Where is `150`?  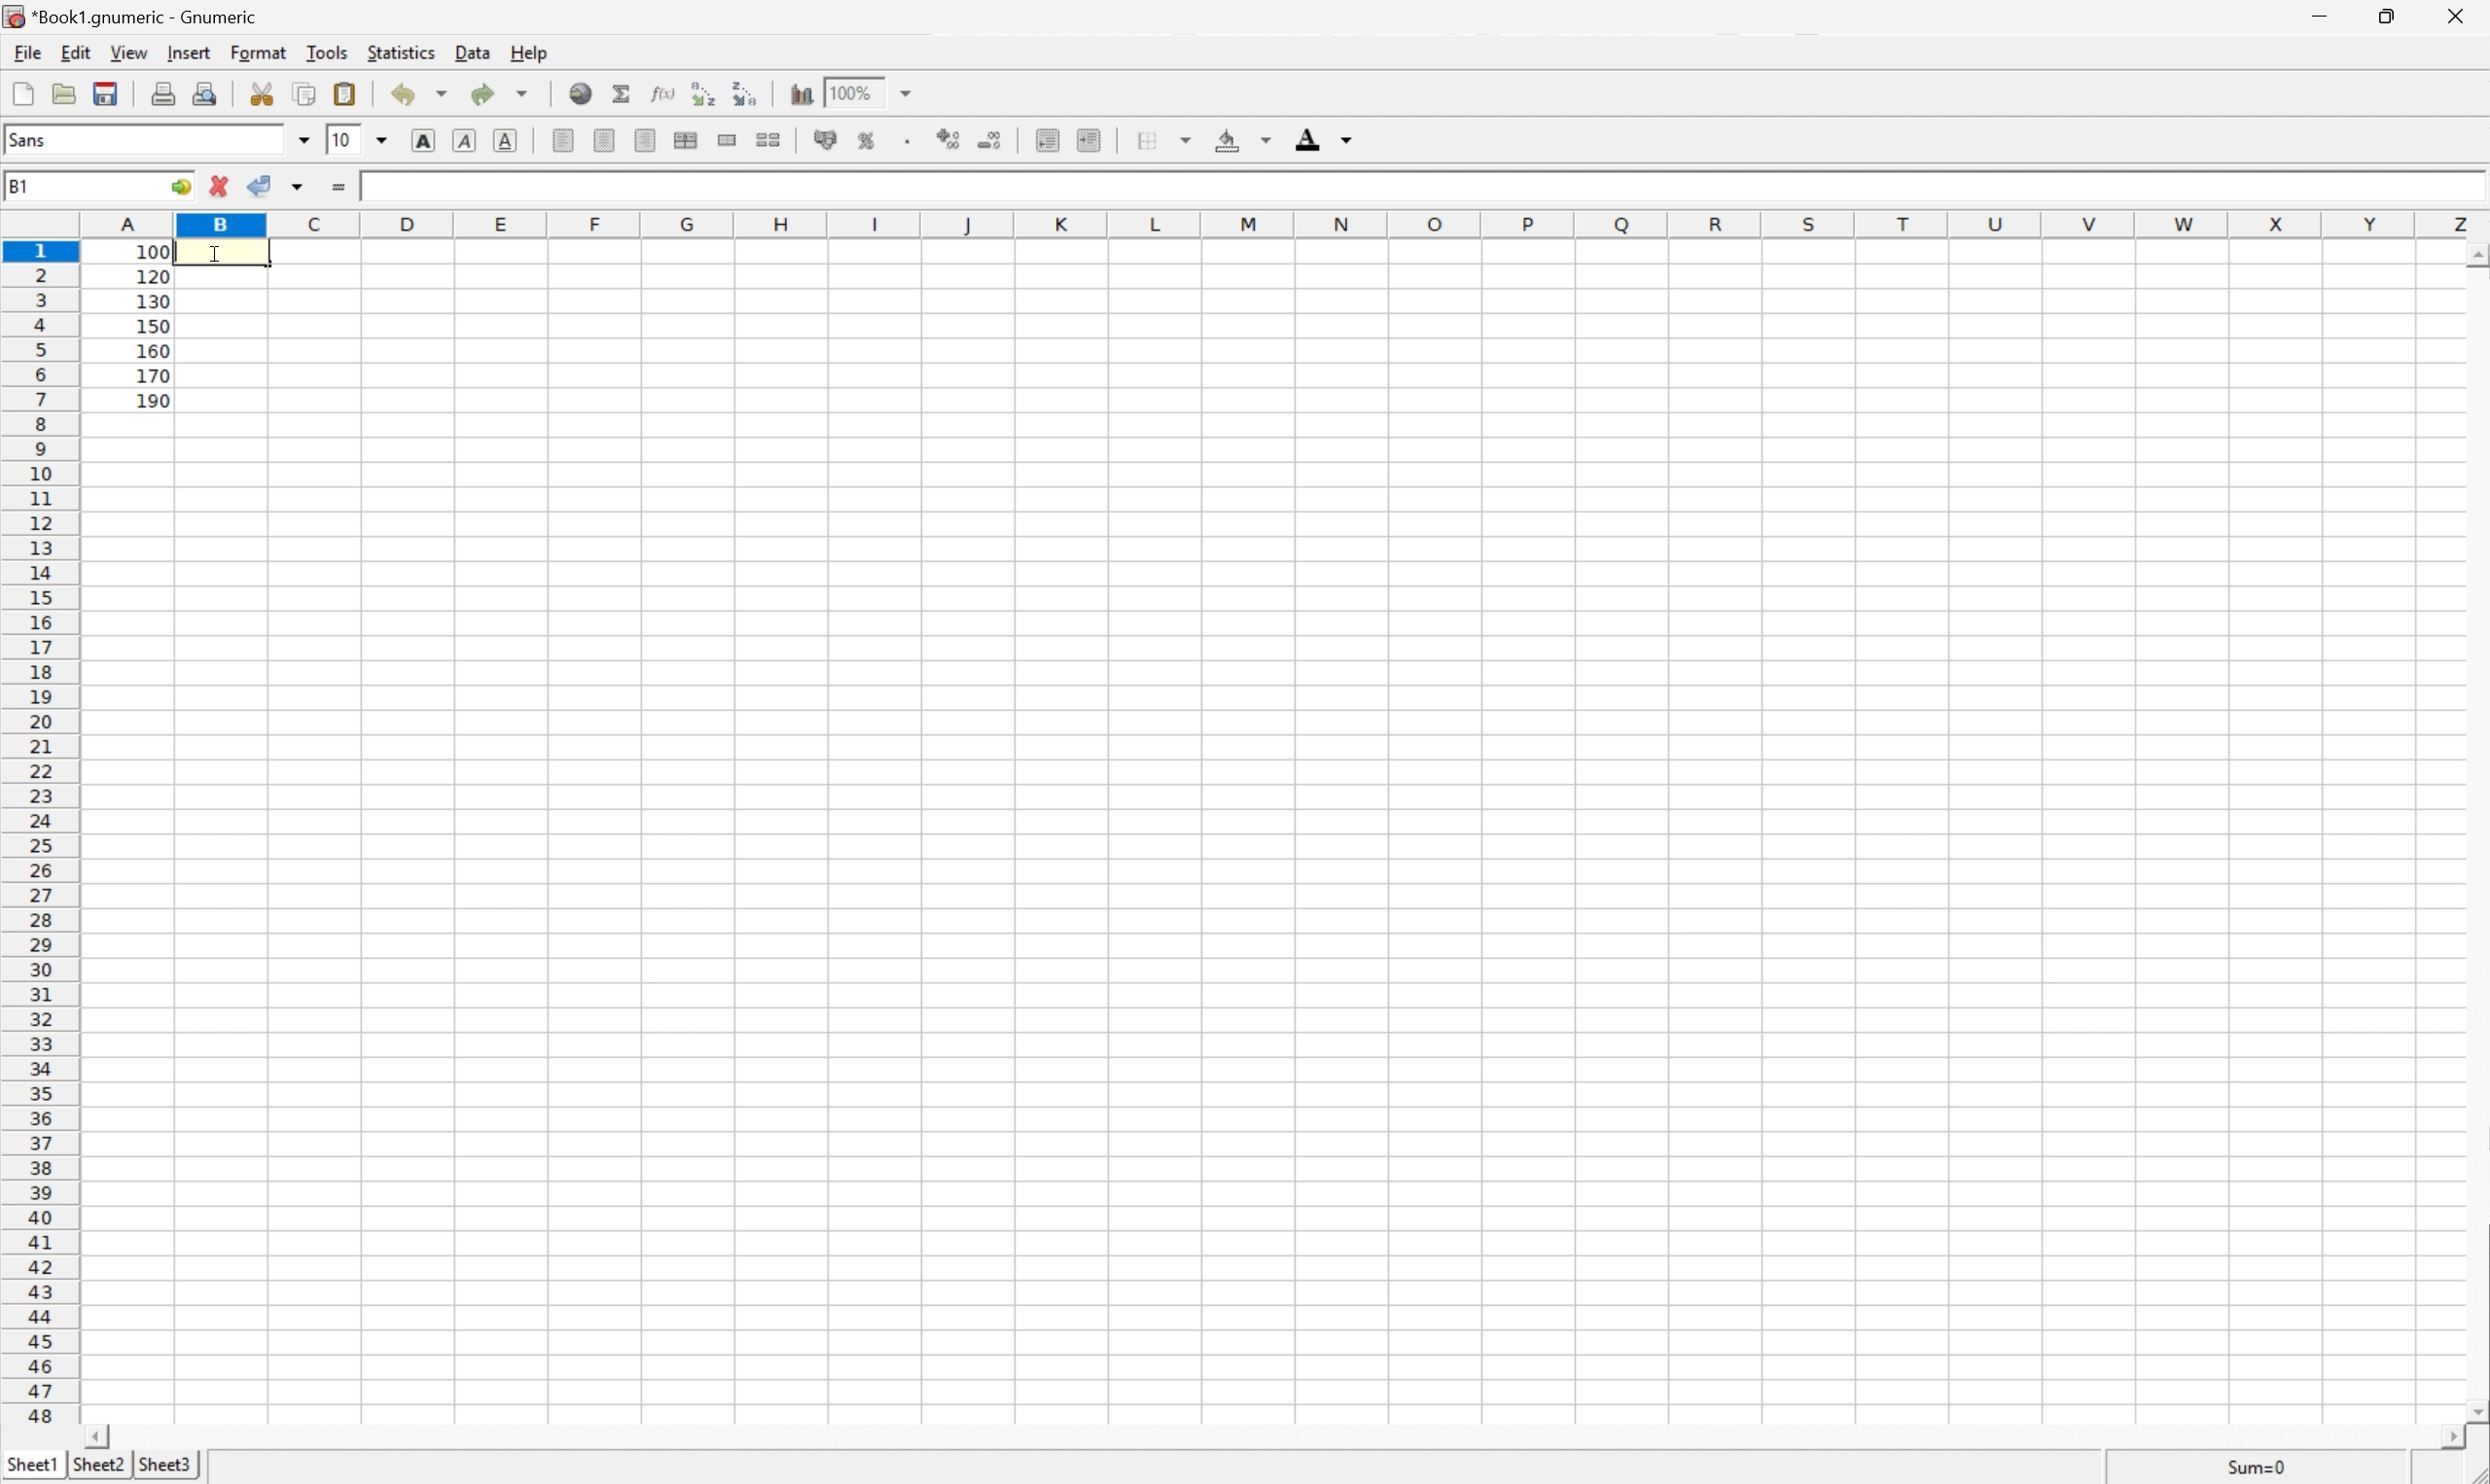
150 is located at coordinates (151, 324).